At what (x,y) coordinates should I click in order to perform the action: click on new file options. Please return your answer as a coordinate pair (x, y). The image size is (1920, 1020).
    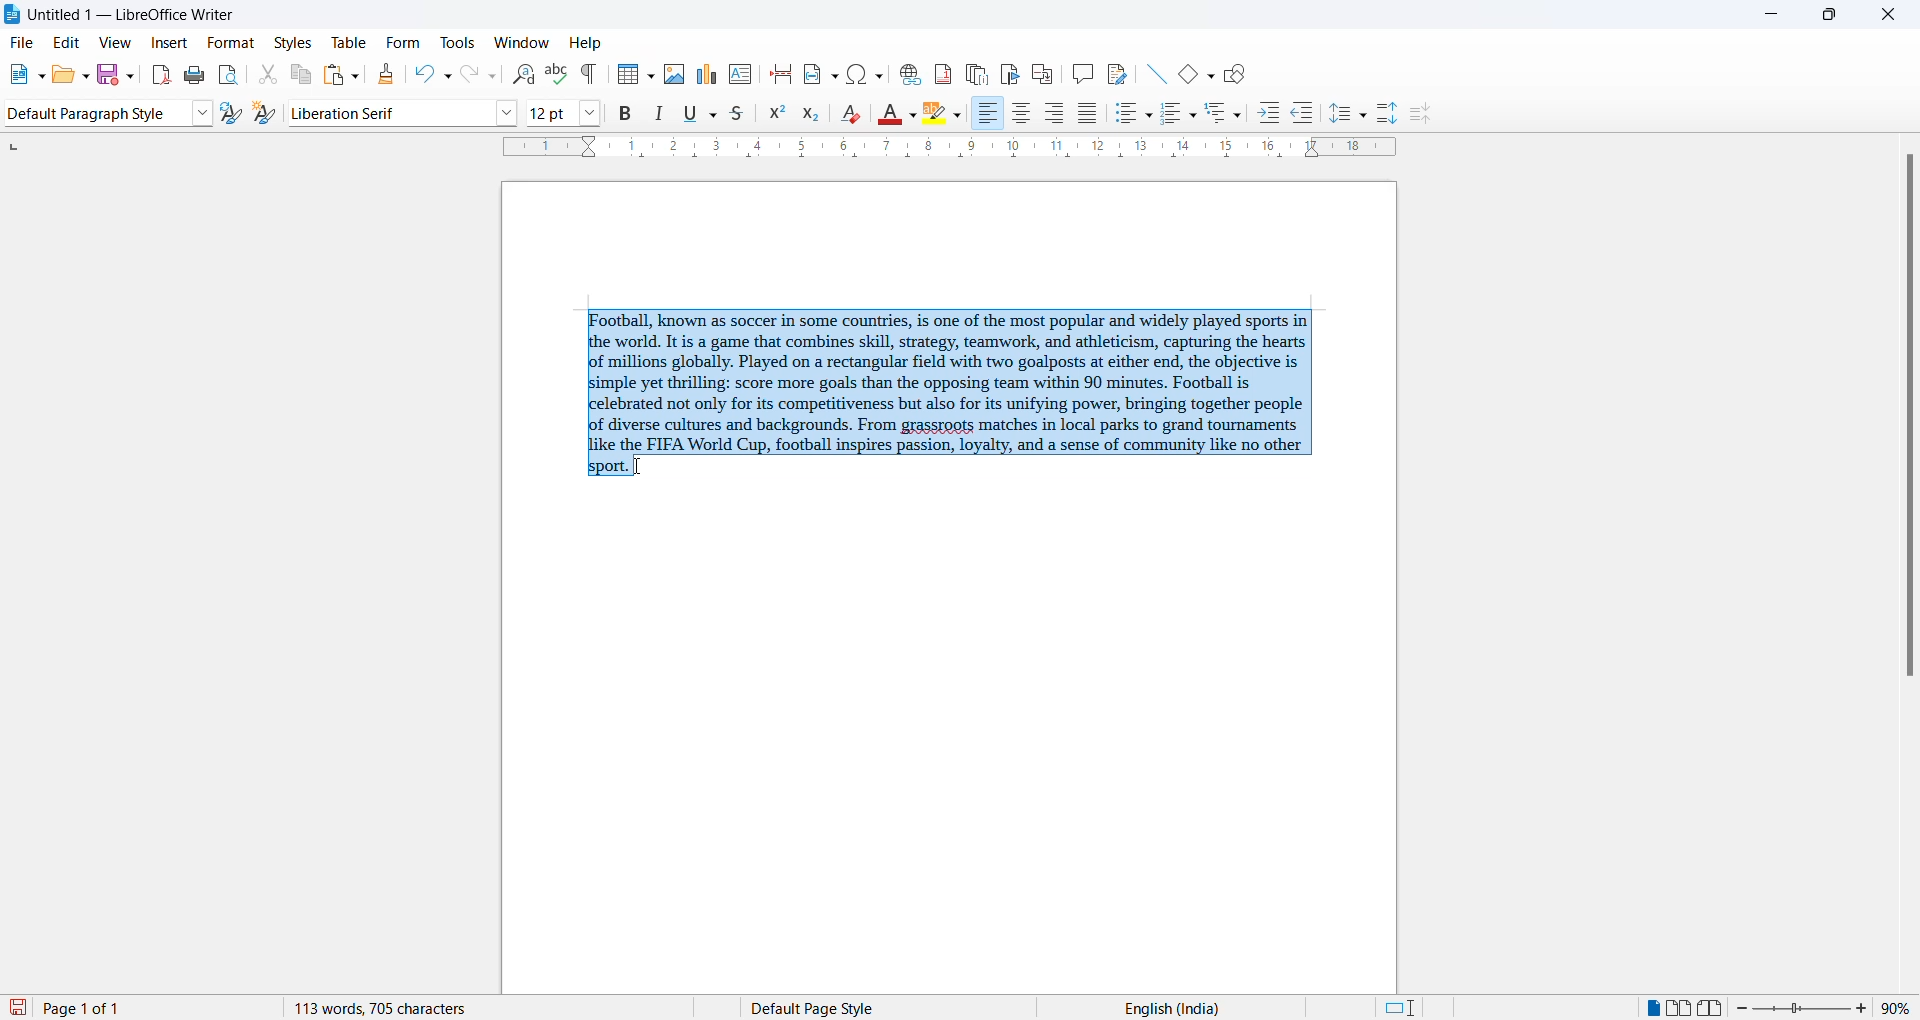
    Looking at the image, I should click on (37, 74).